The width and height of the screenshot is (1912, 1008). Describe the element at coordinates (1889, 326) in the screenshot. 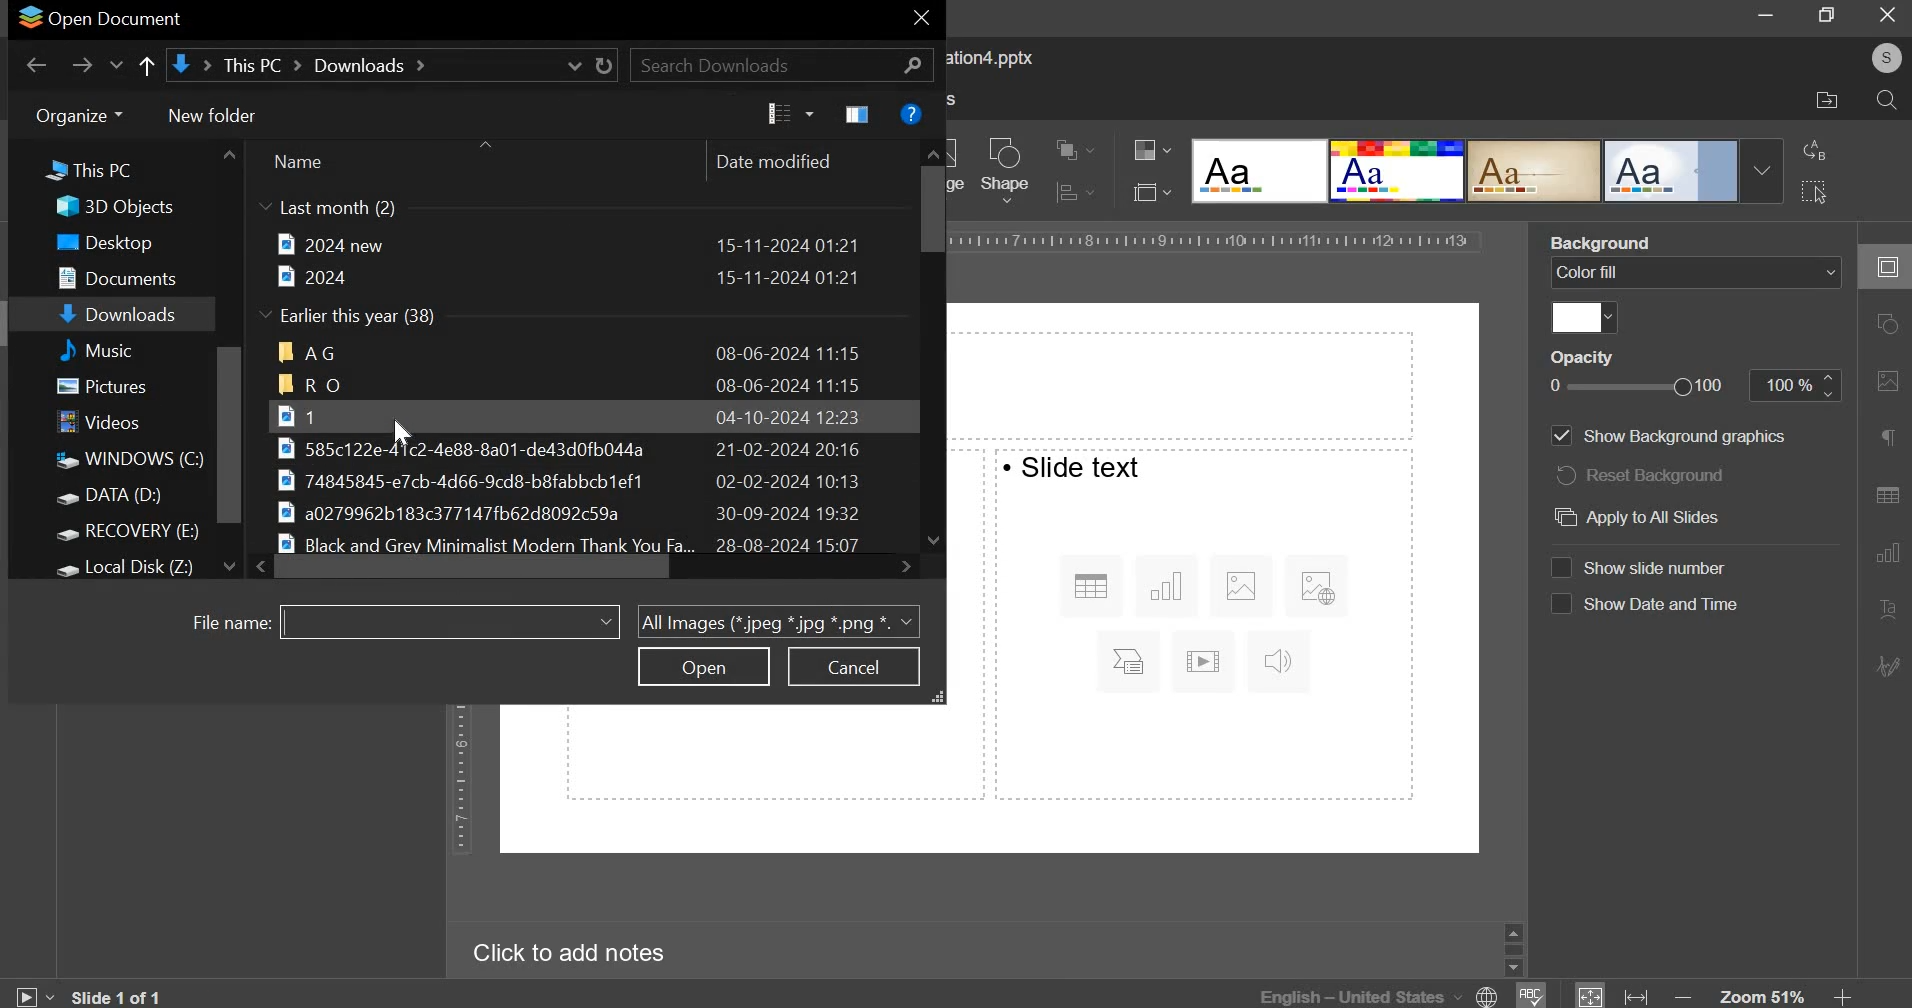

I see `shape setting` at that location.